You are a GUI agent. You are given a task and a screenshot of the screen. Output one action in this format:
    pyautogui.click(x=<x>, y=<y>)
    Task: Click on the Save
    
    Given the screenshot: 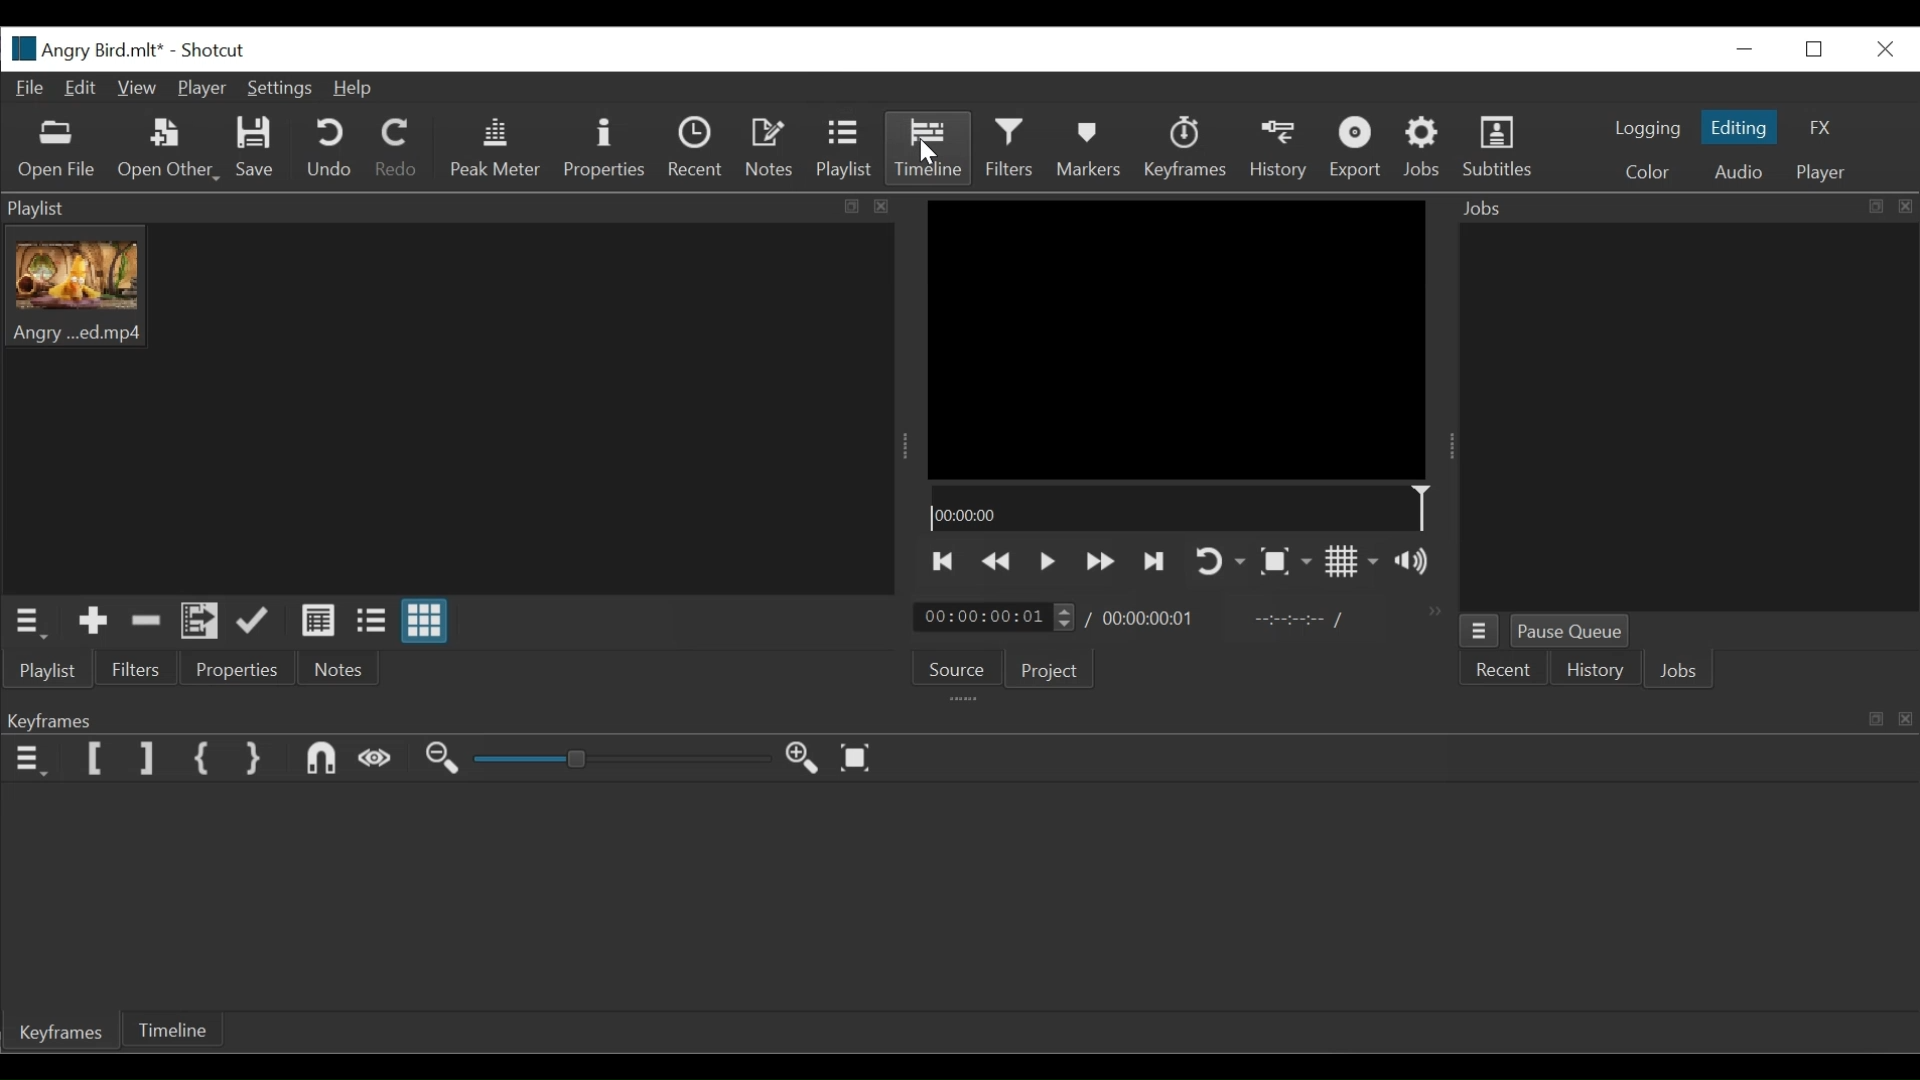 What is the action you would take?
    pyautogui.click(x=256, y=147)
    